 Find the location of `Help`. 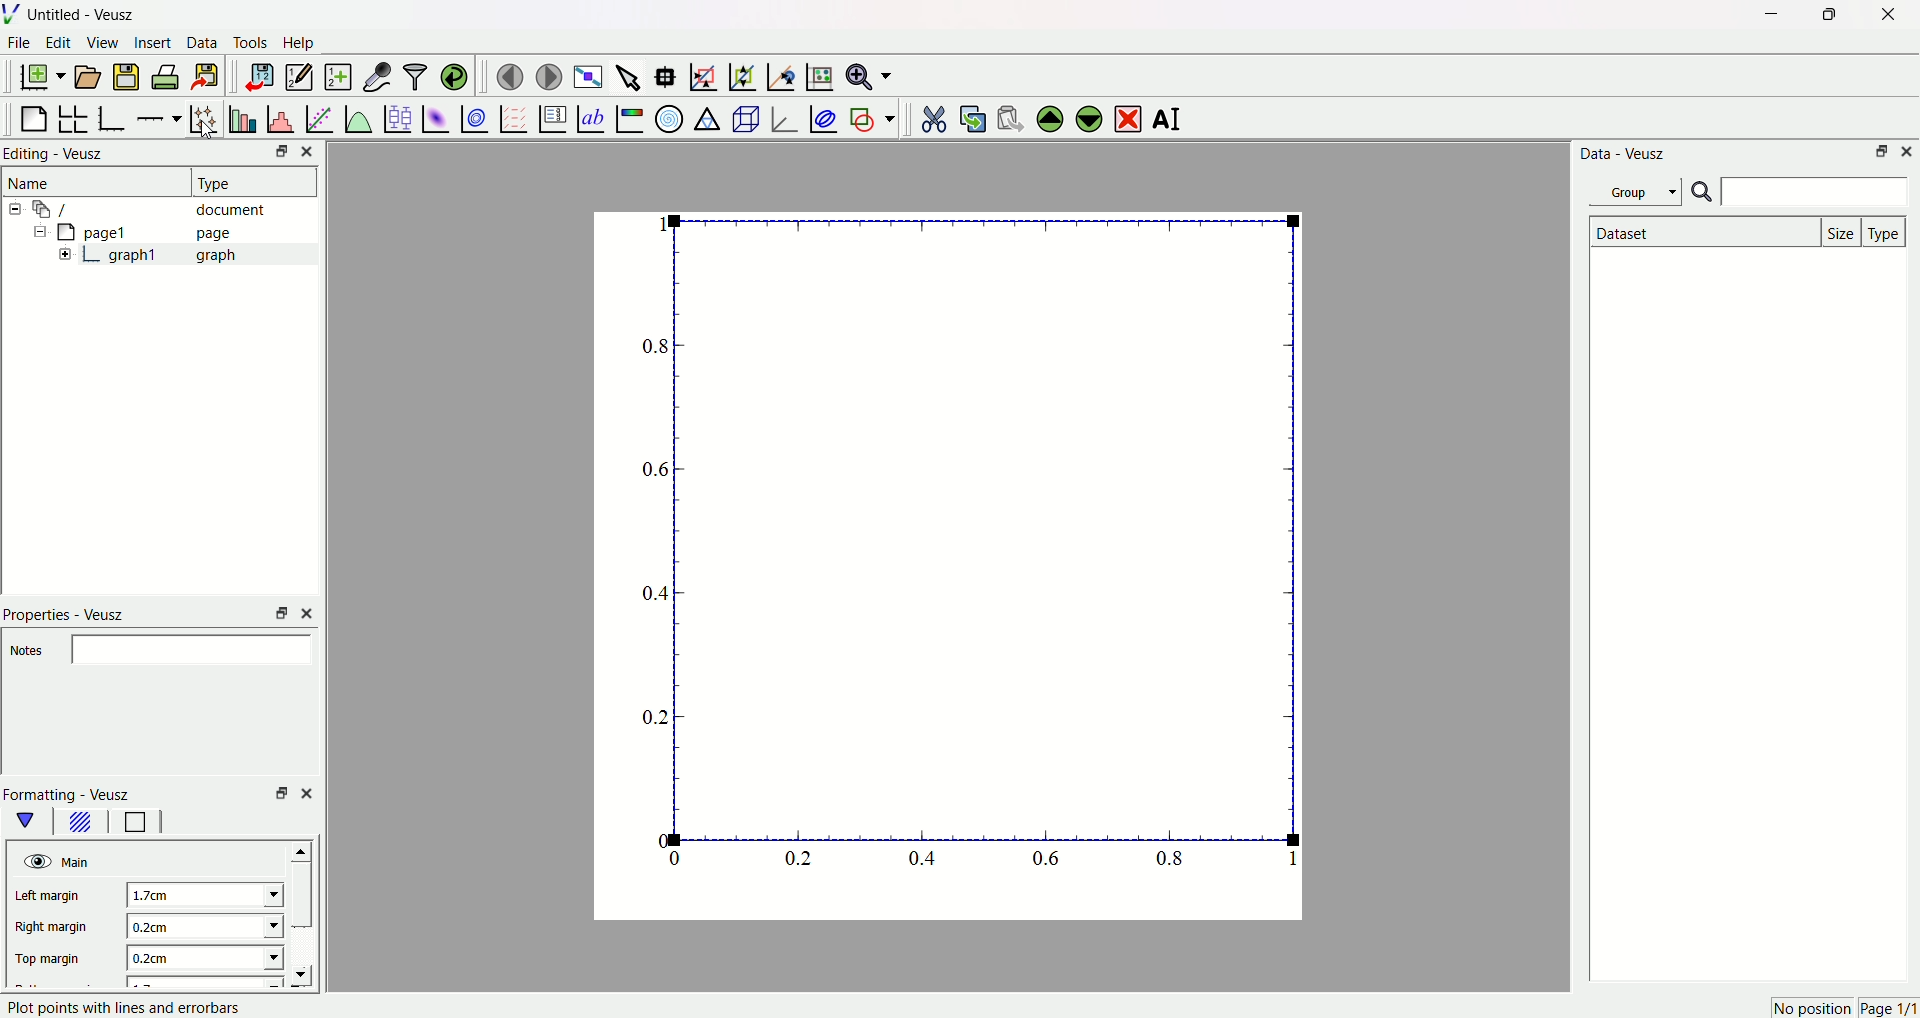

Help is located at coordinates (305, 43).